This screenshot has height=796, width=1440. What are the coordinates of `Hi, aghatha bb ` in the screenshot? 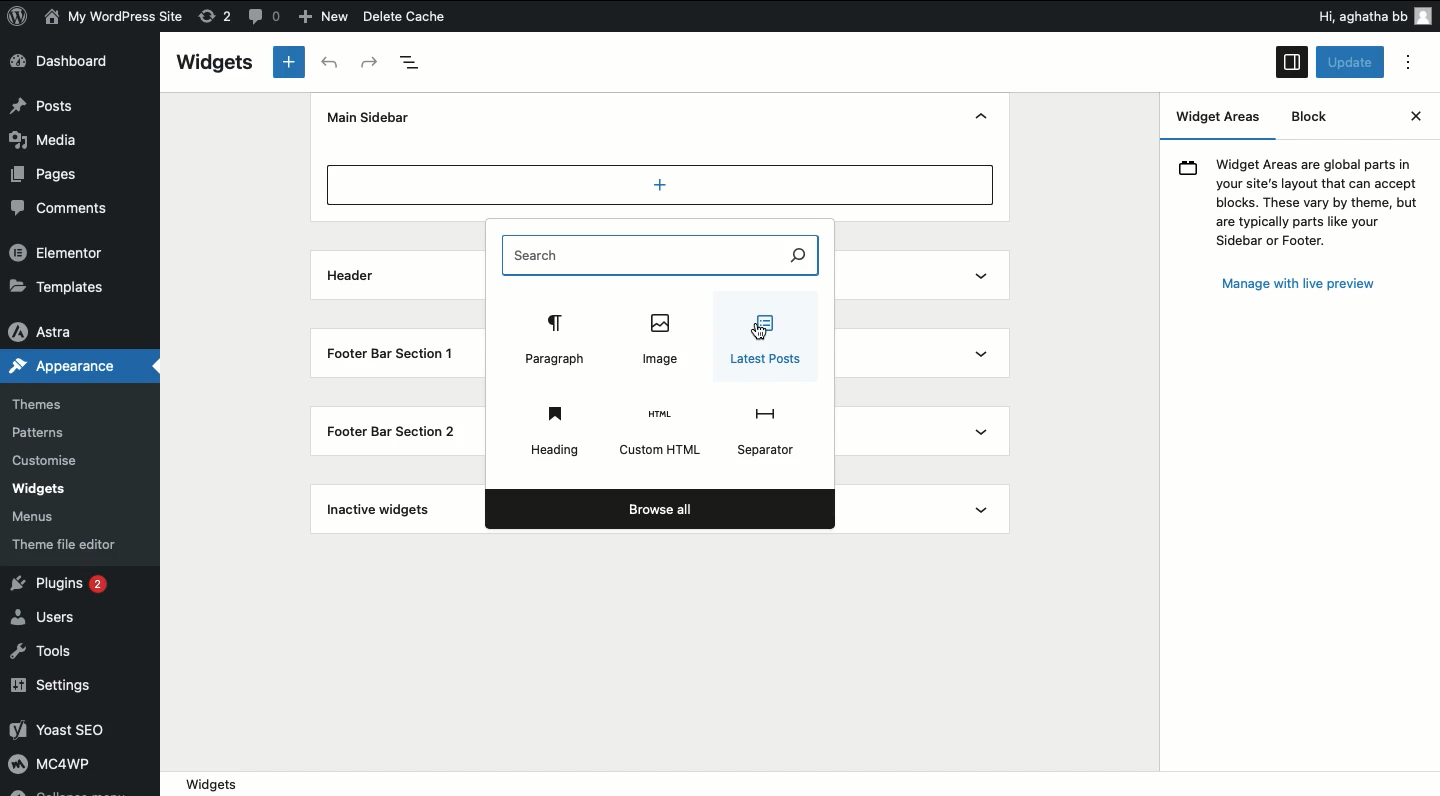 It's located at (1368, 15).